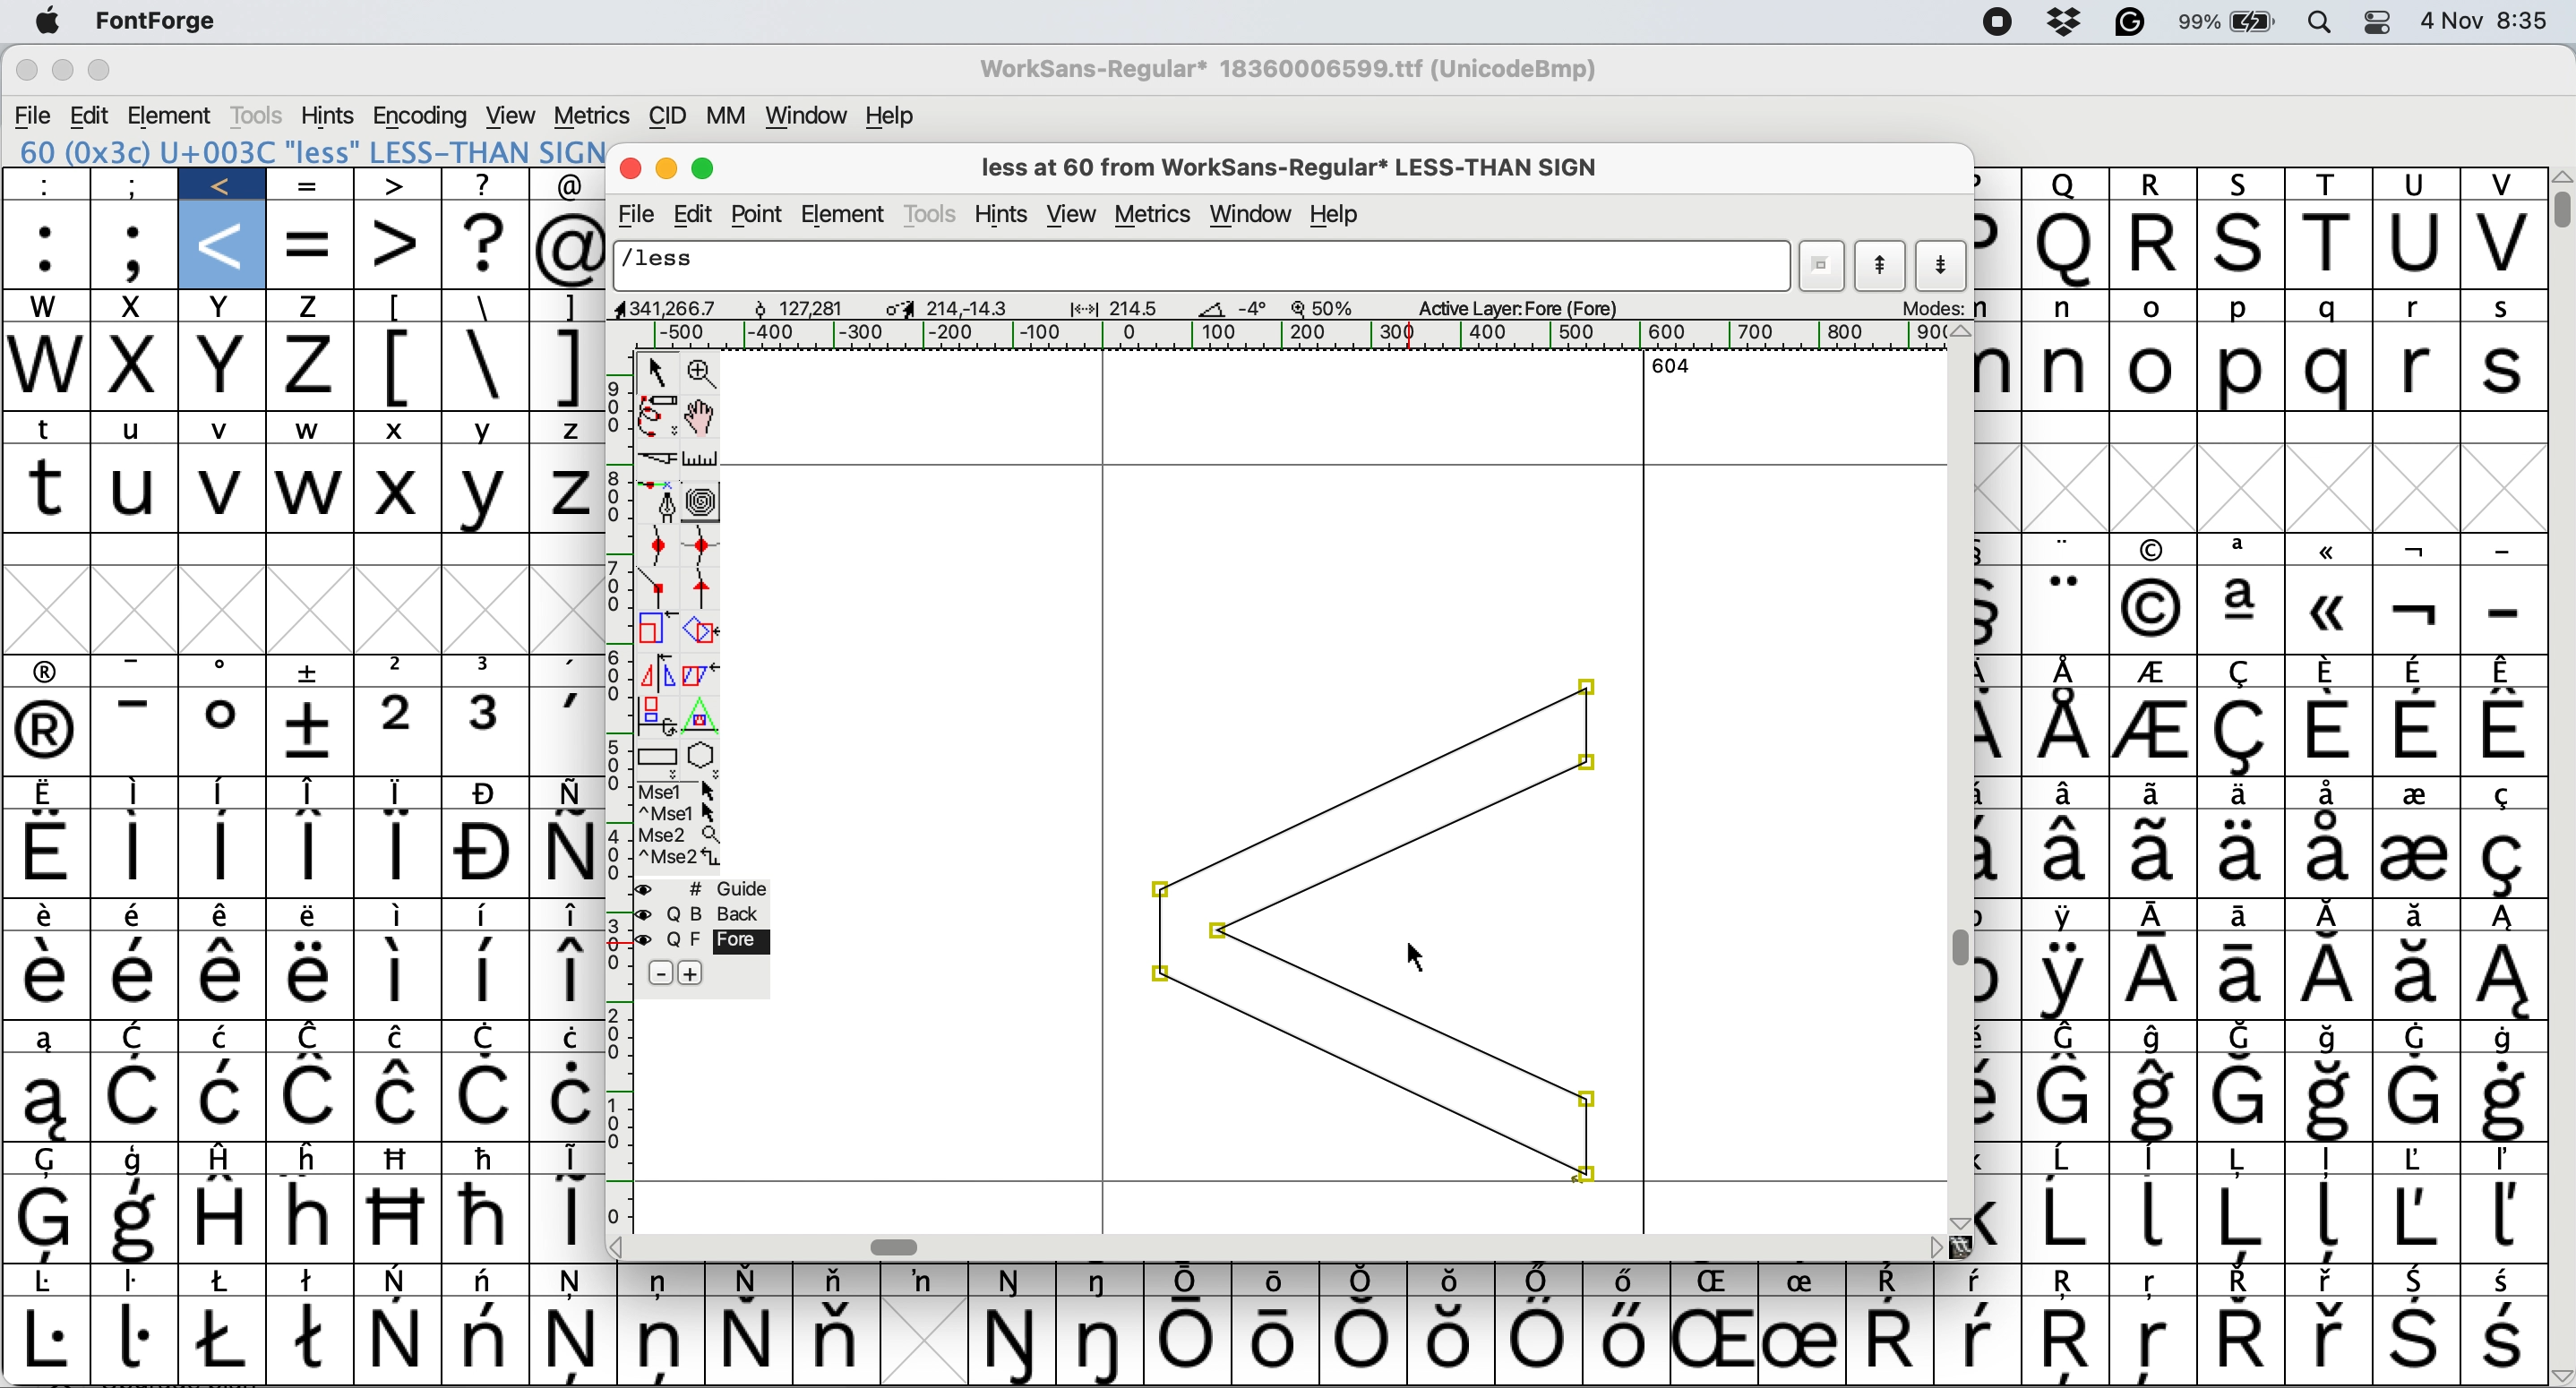 This screenshot has width=2576, height=1388. Describe the element at coordinates (231, 1281) in the screenshot. I see `Symbol` at that location.